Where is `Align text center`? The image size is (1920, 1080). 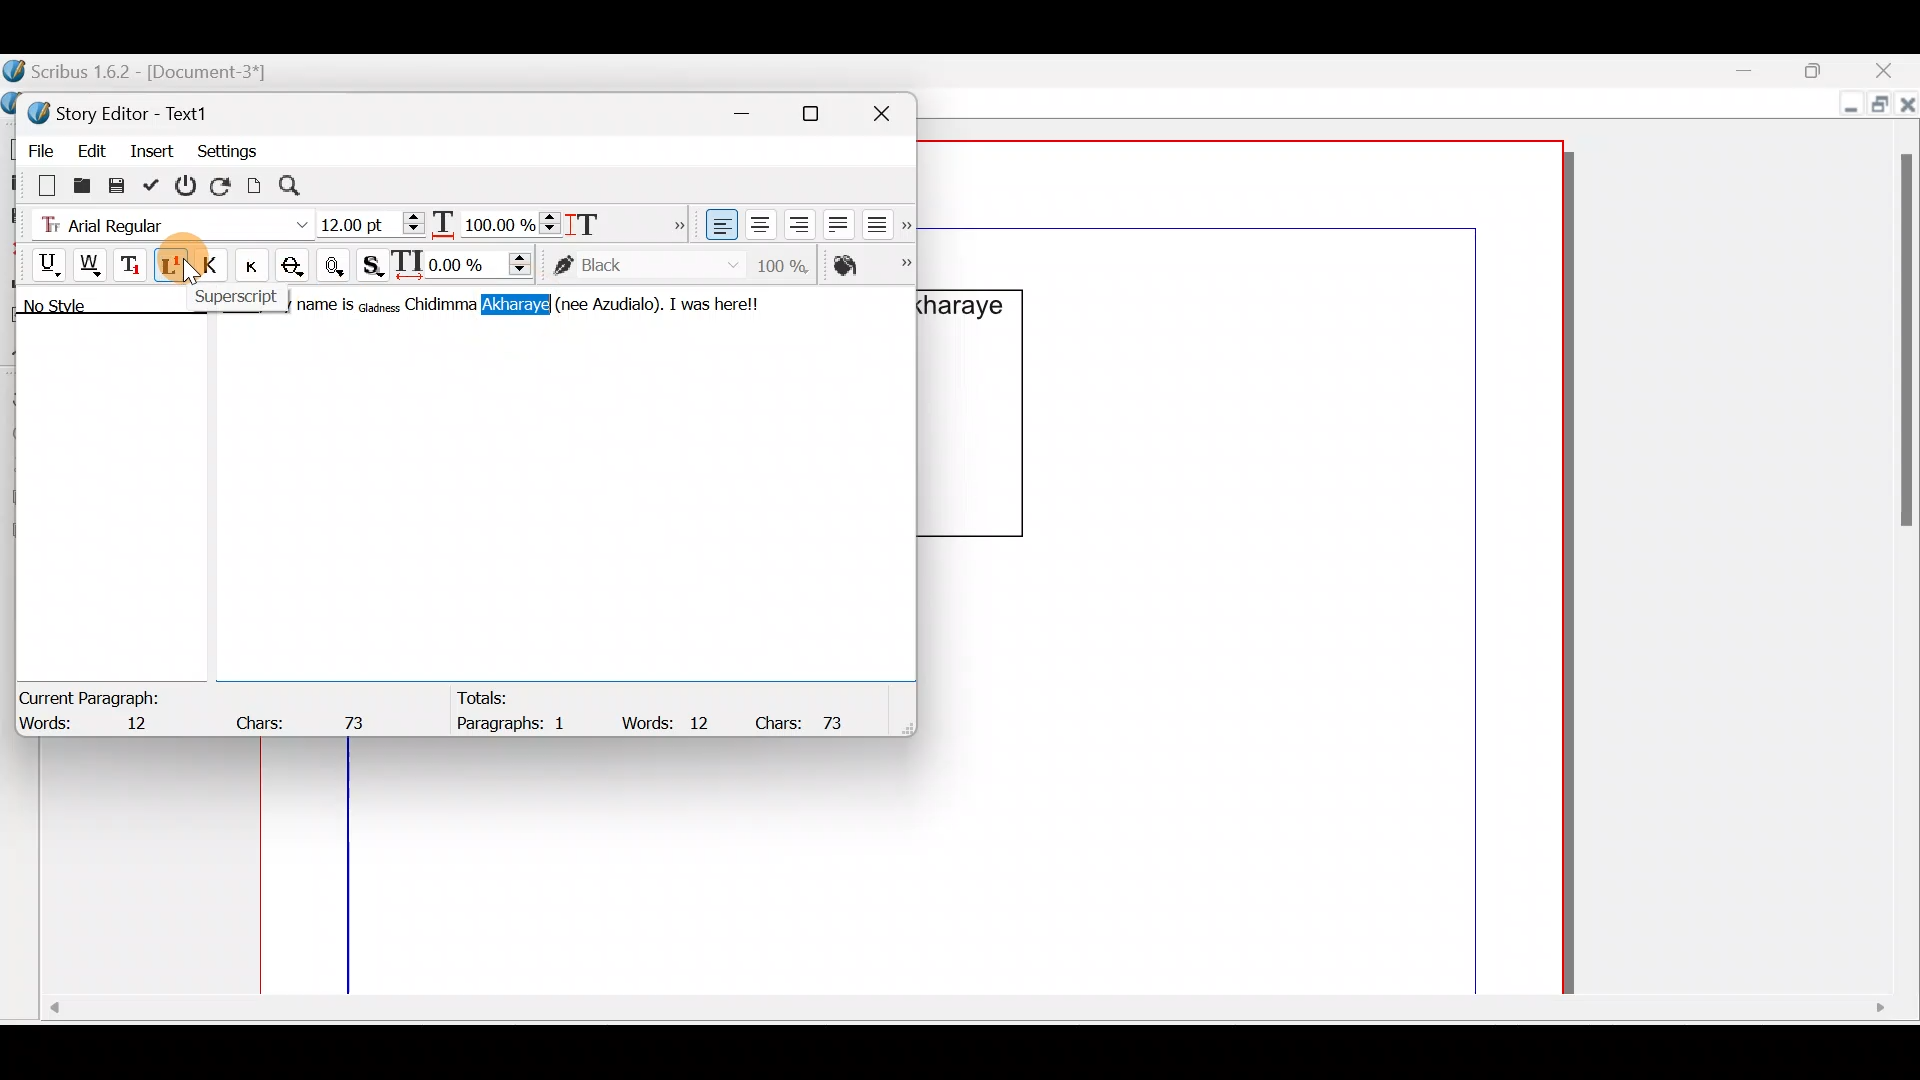 Align text center is located at coordinates (758, 221).